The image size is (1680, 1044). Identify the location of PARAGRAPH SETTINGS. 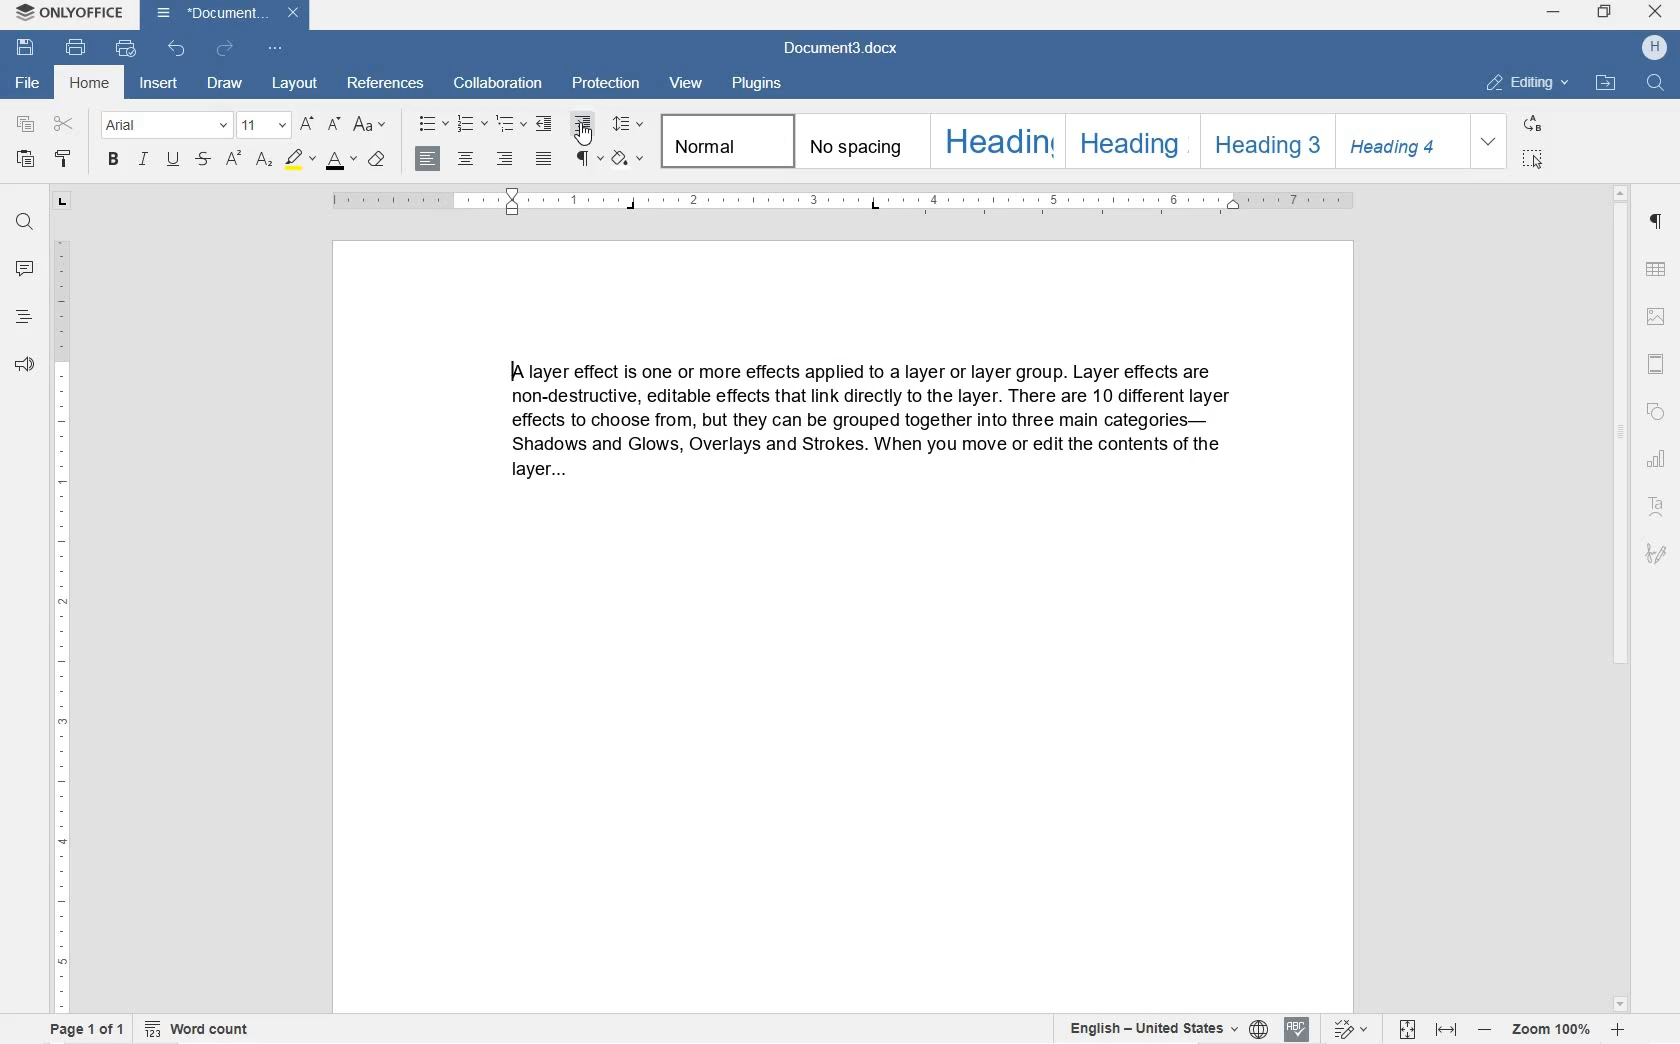
(1656, 222).